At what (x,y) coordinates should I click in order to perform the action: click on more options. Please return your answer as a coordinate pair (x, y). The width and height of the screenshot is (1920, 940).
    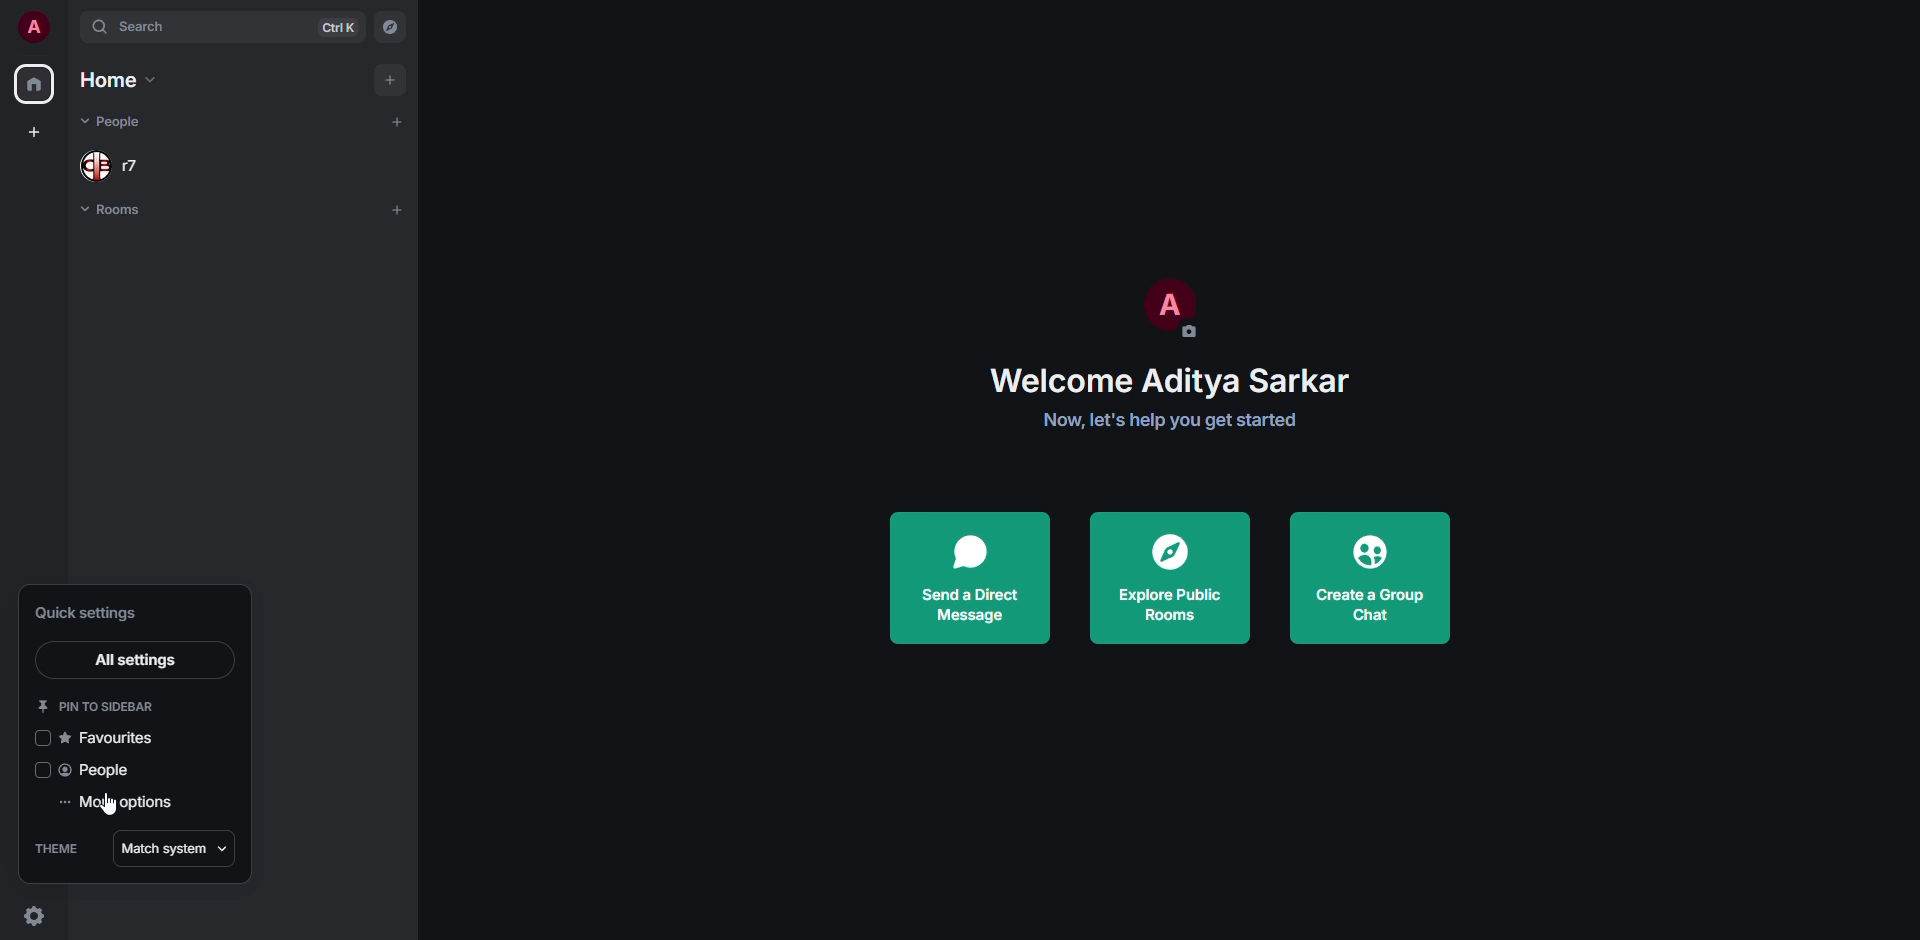
    Looking at the image, I should click on (123, 801).